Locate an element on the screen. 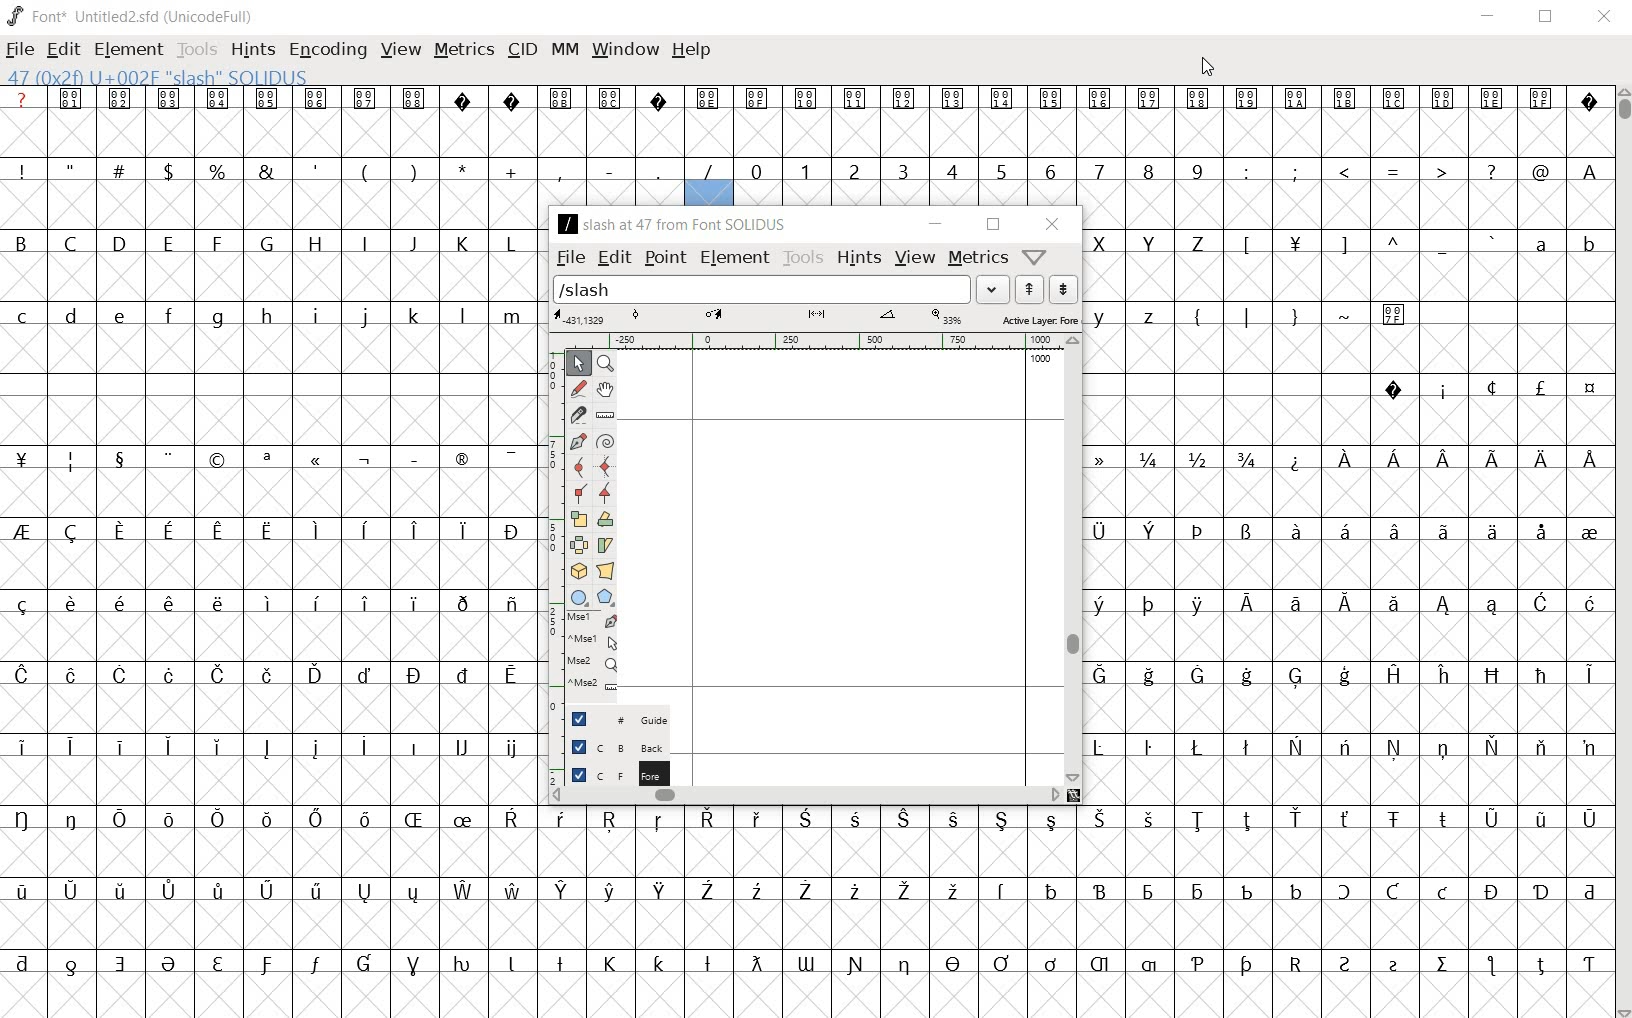  guide is located at coordinates (611, 716).